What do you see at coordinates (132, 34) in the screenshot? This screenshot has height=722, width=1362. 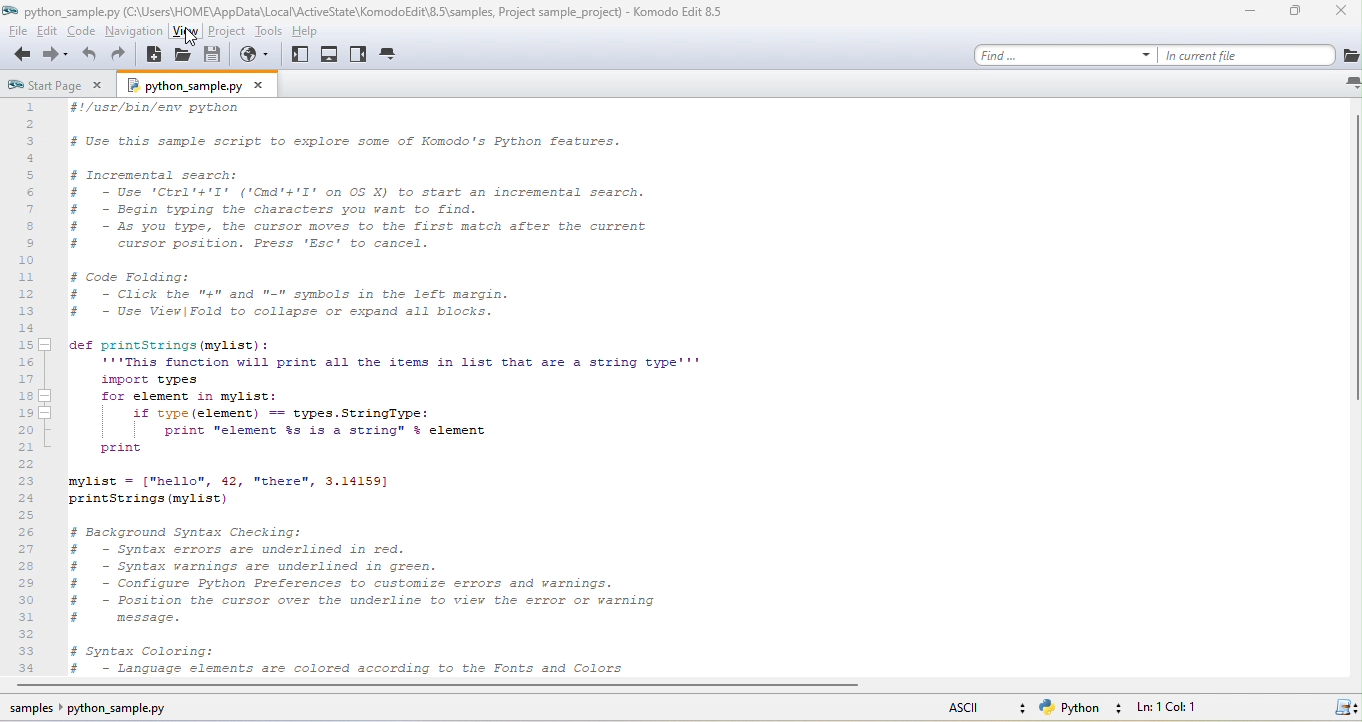 I see `nevigation` at bounding box center [132, 34].